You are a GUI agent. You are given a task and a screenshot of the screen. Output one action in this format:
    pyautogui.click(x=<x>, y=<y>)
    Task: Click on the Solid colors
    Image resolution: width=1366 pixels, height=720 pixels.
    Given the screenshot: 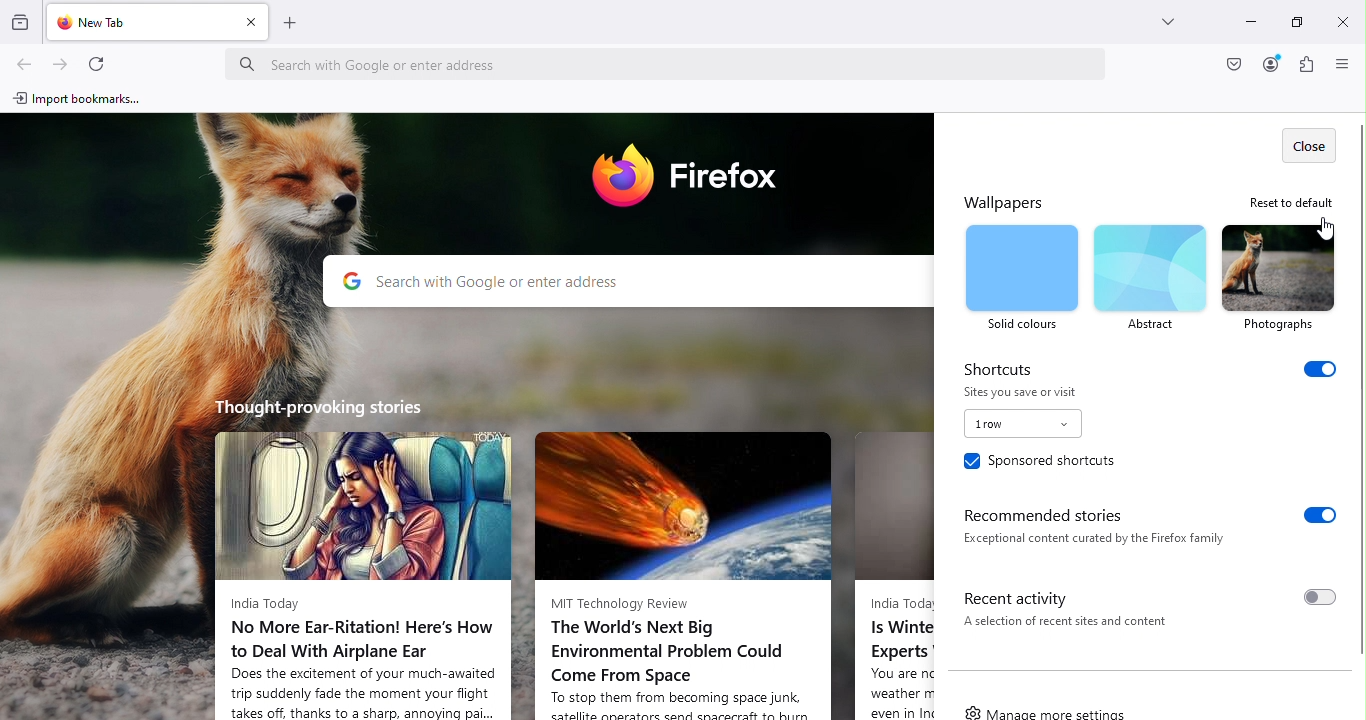 What is the action you would take?
    pyautogui.click(x=1022, y=278)
    